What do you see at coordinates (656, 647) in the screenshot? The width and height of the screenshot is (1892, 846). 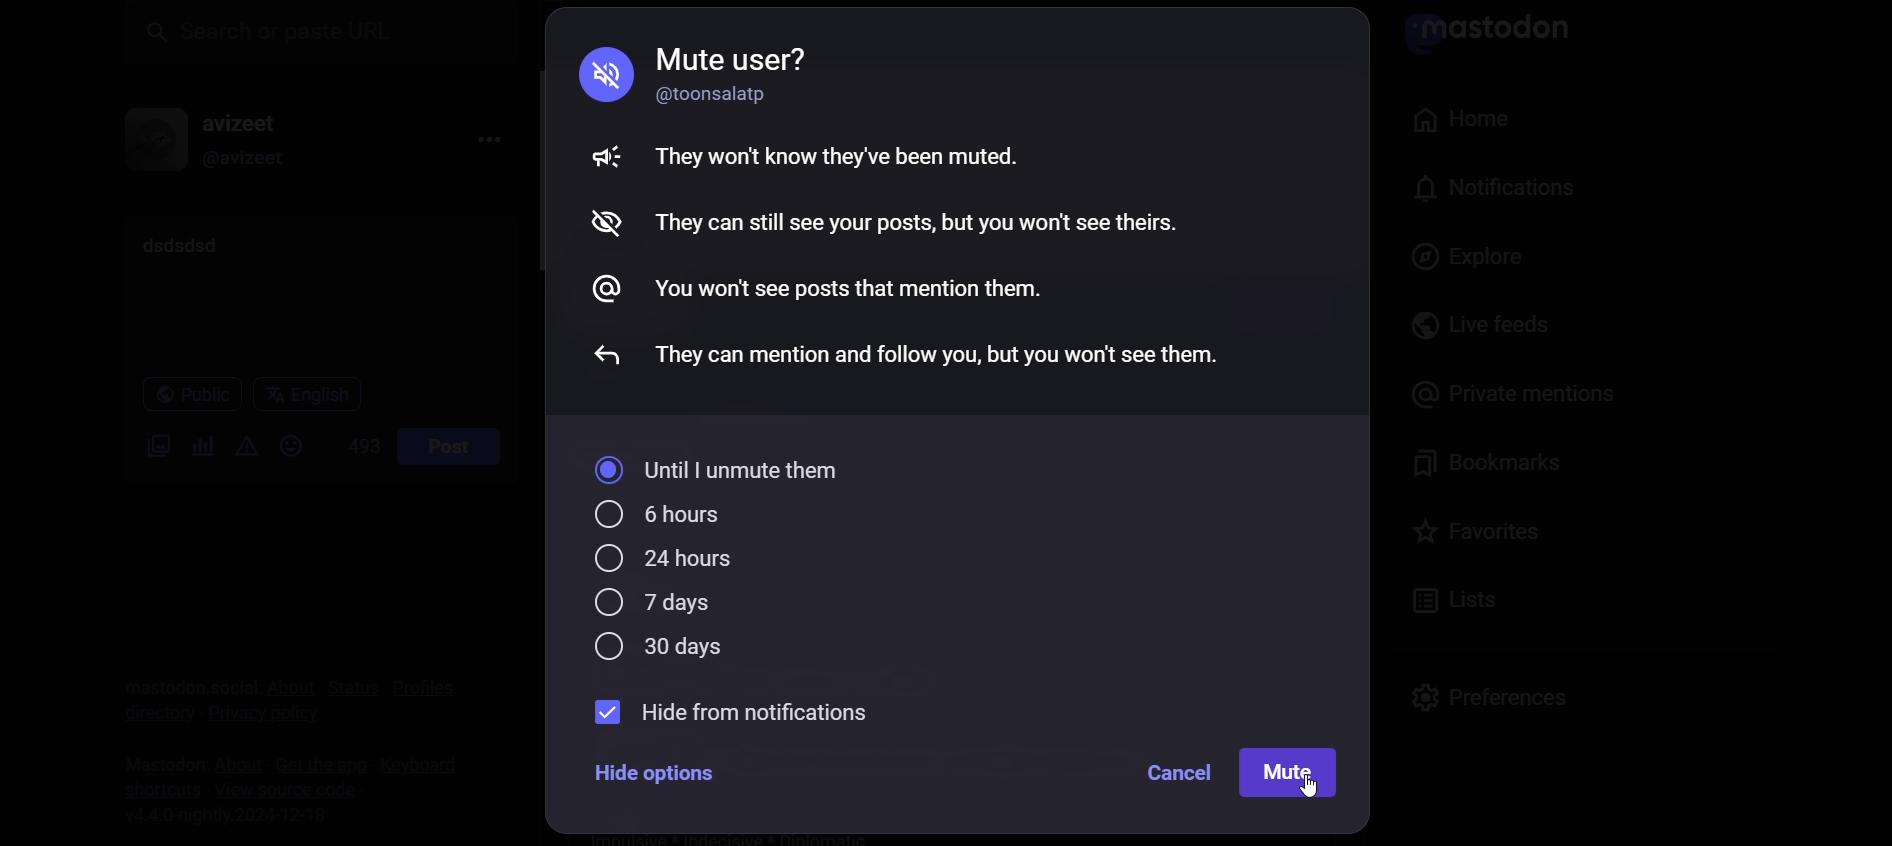 I see `30 days` at bounding box center [656, 647].